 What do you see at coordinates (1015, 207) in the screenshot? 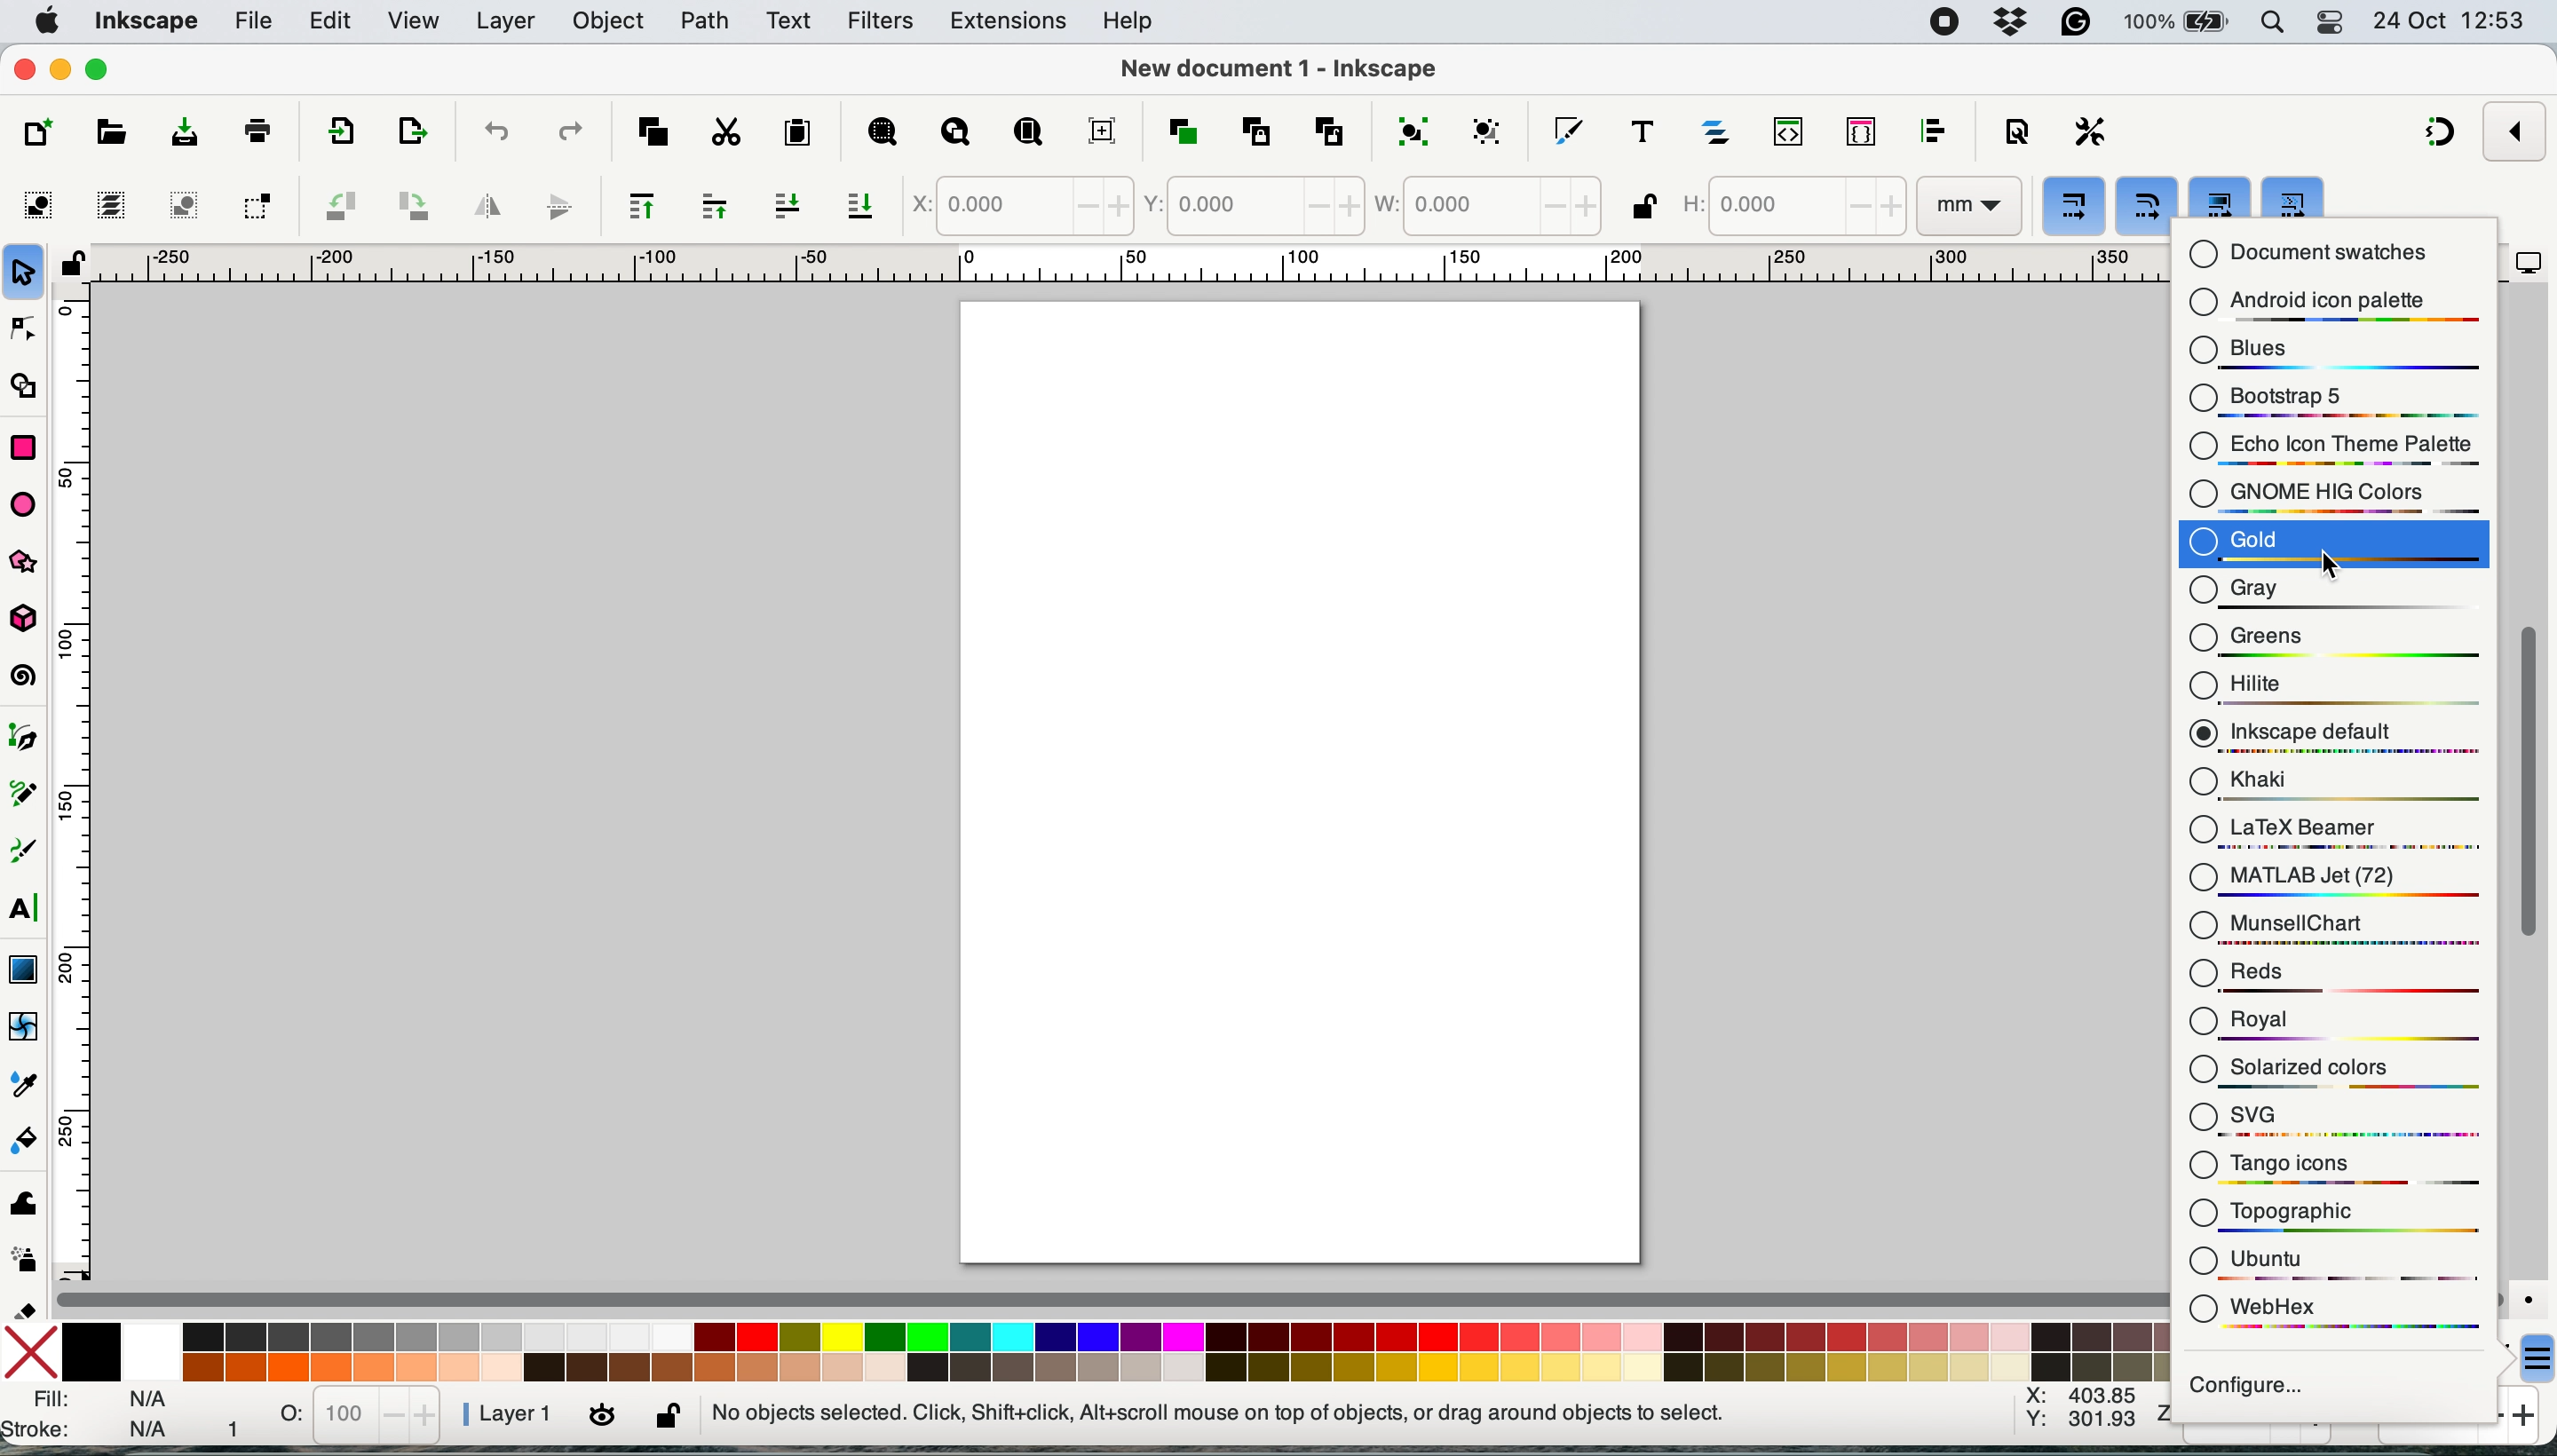
I see `x coordinate` at bounding box center [1015, 207].